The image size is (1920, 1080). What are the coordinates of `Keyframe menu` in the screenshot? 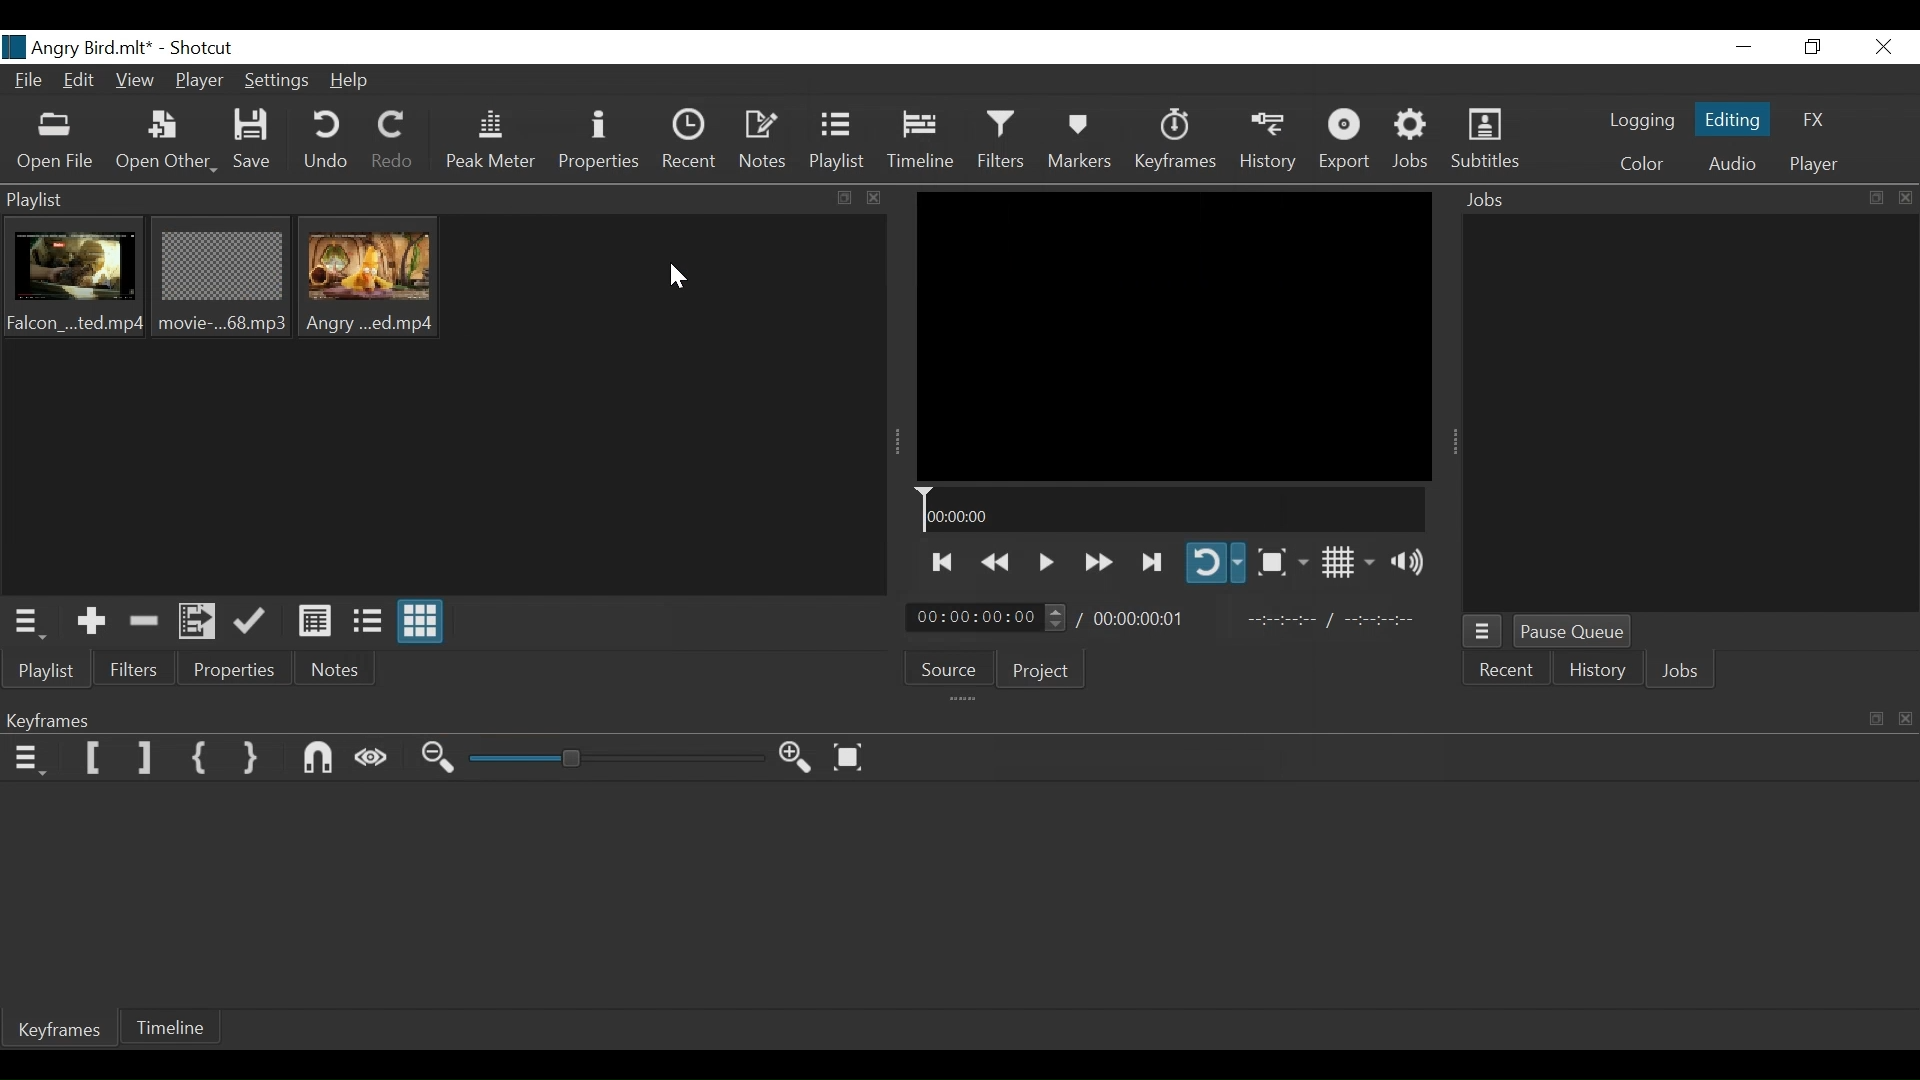 It's located at (26, 761).